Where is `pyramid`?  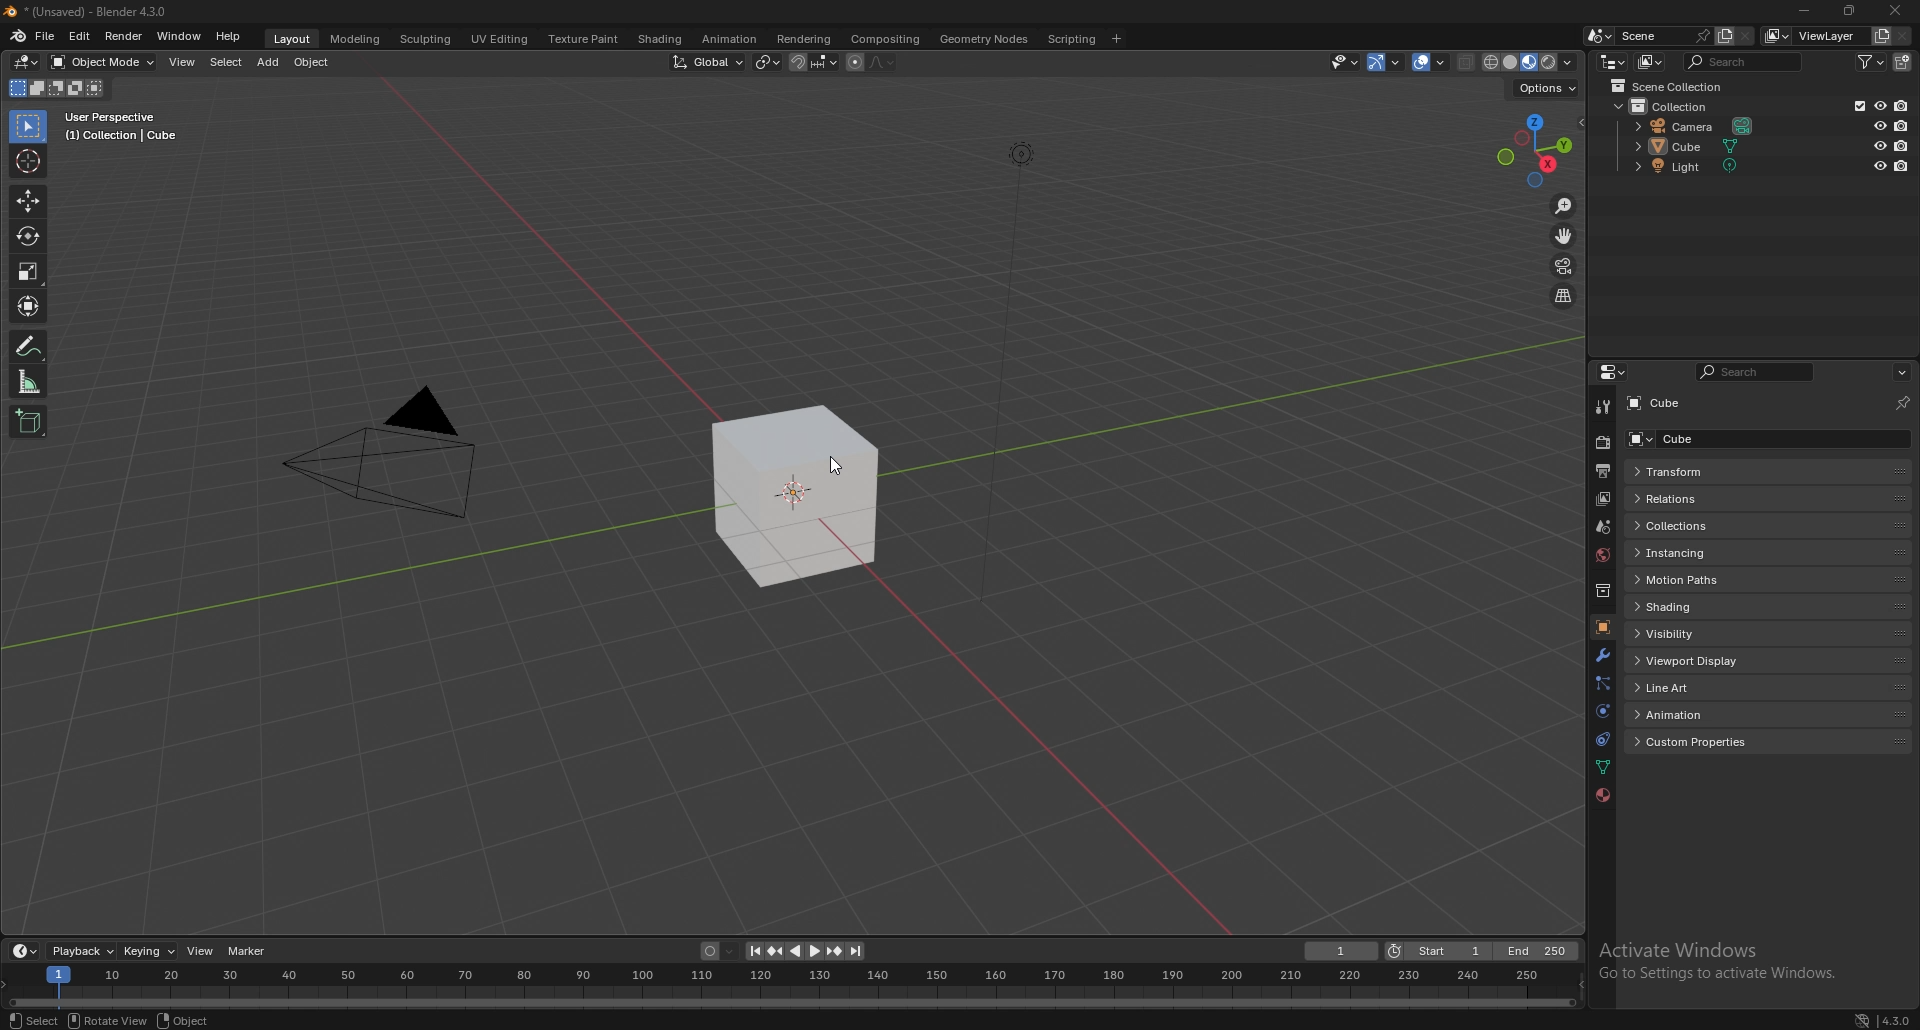
pyramid is located at coordinates (389, 453).